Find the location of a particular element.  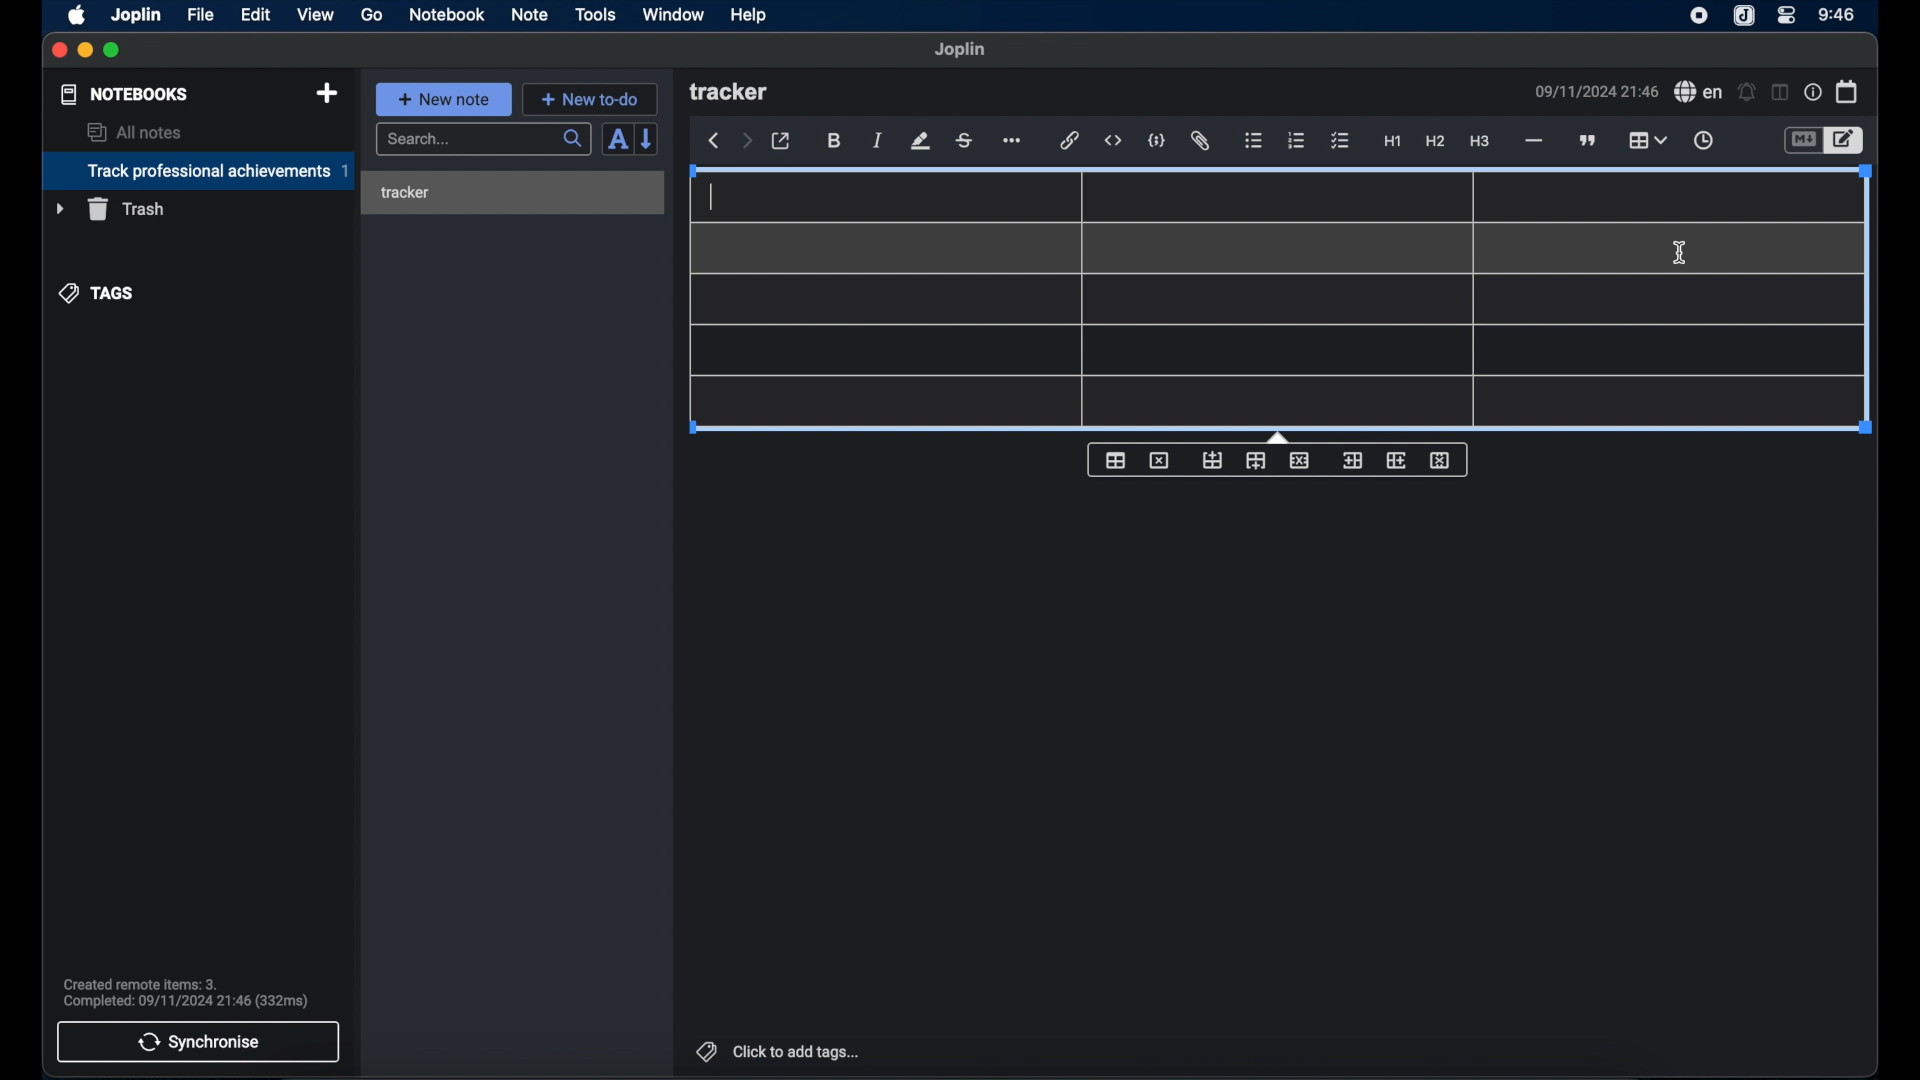

new notebook is located at coordinates (327, 93).